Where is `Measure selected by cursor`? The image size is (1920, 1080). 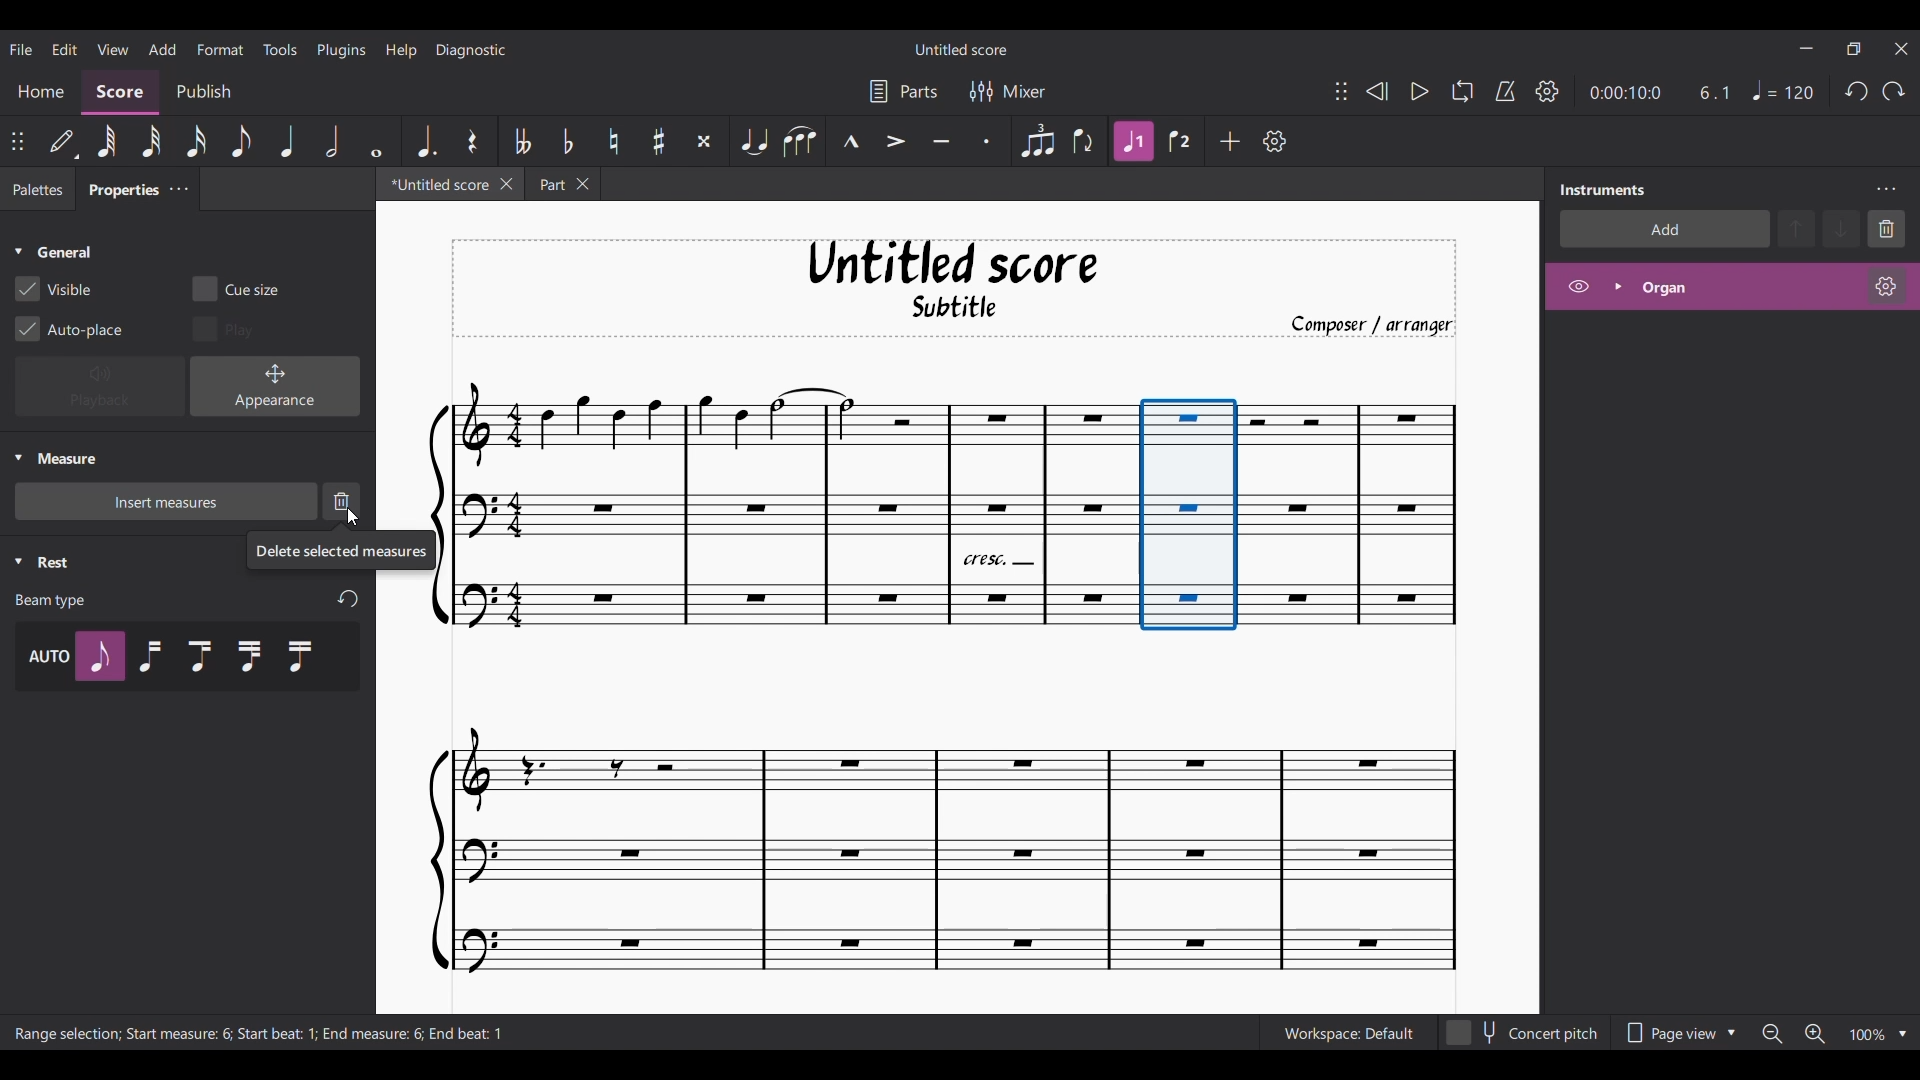 Measure selected by cursor is located at coordinates (1189, 515).